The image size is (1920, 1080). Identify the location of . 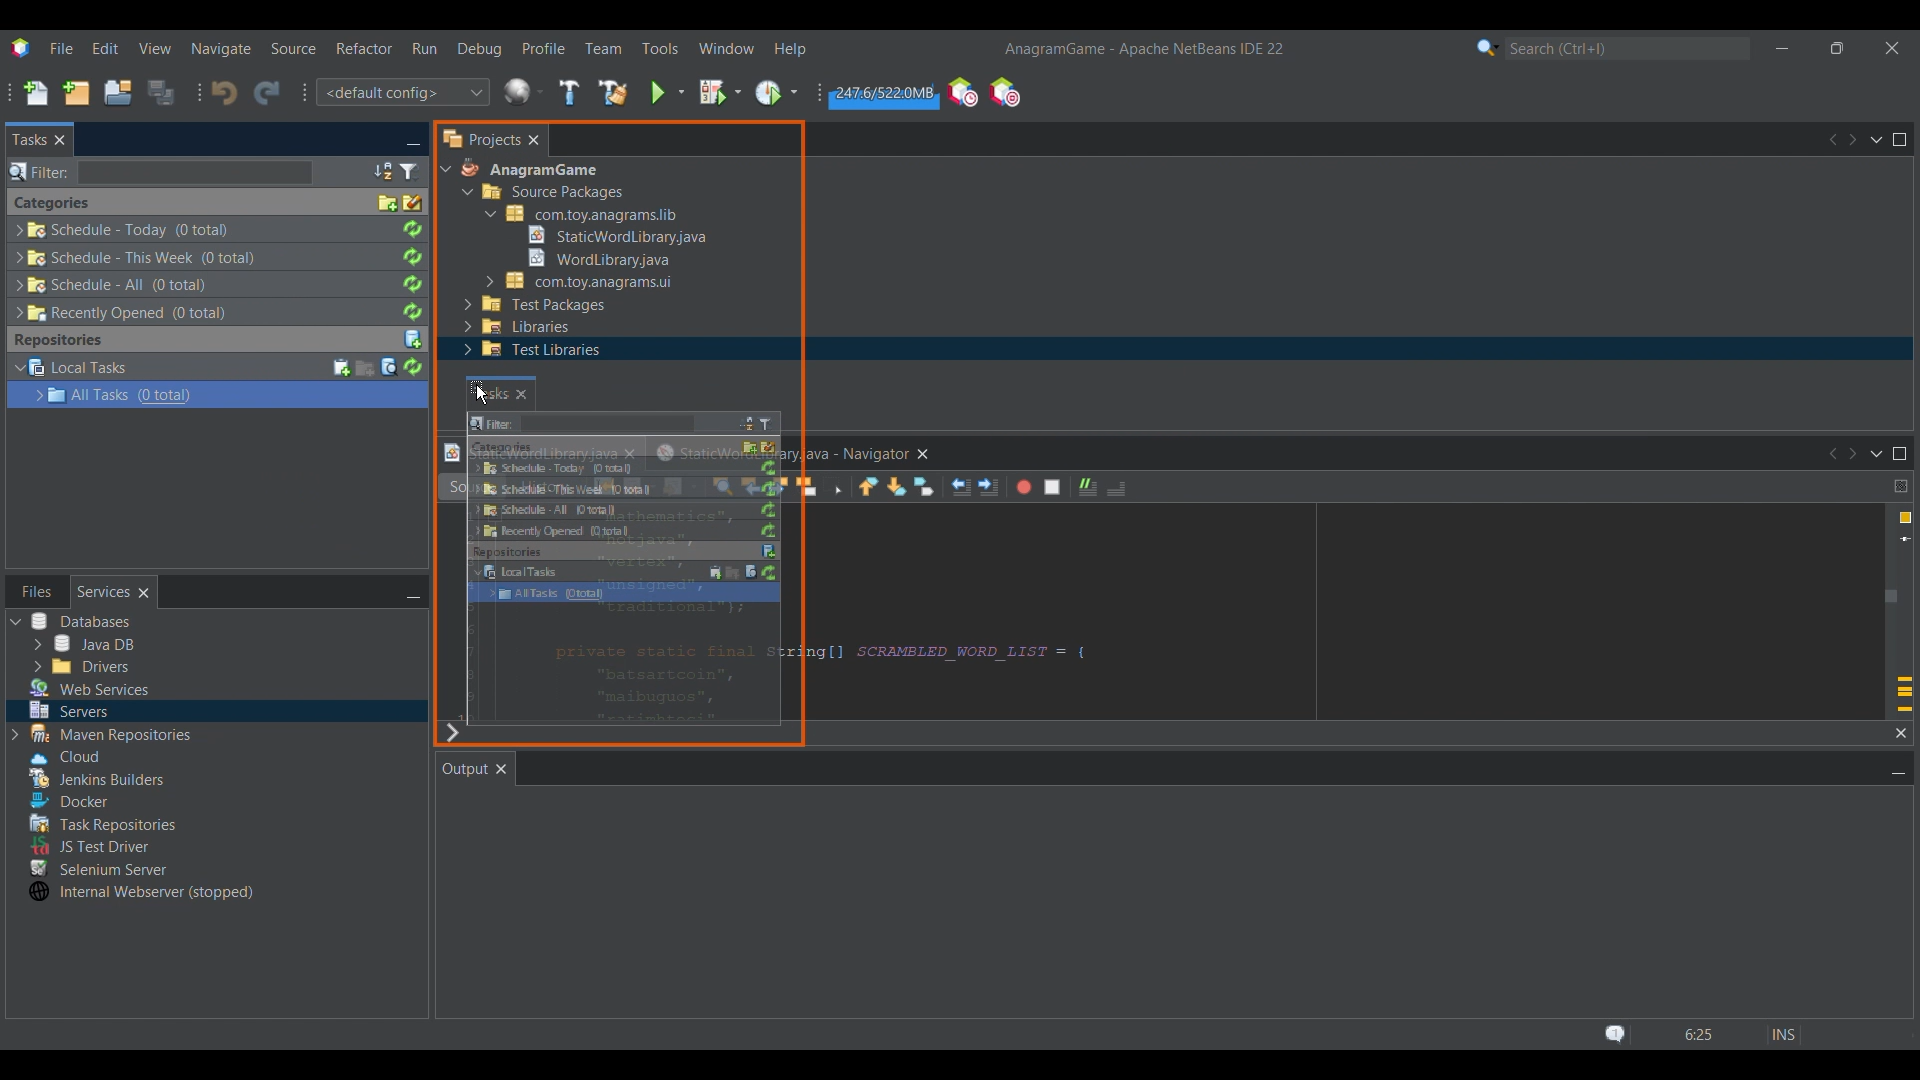
(622, 569).